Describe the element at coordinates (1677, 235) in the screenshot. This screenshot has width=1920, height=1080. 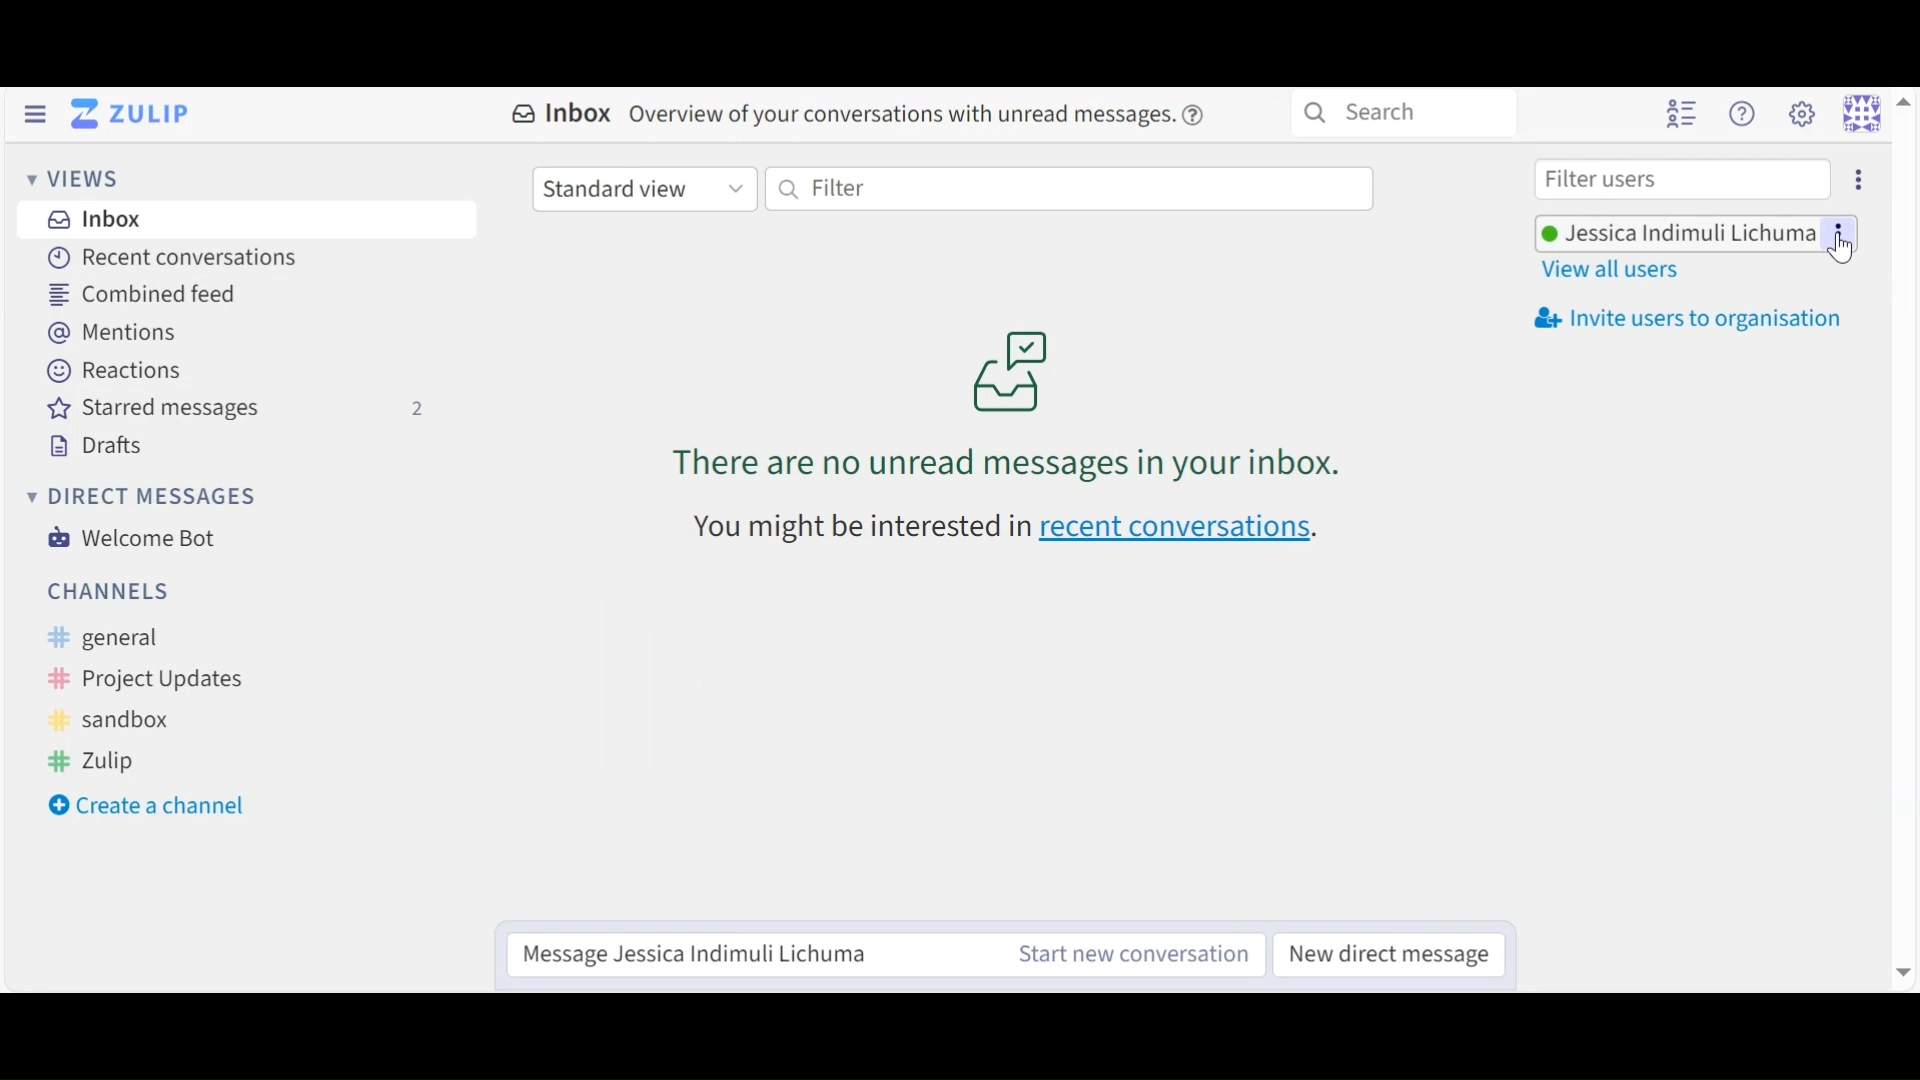
I see `Username` at that location.